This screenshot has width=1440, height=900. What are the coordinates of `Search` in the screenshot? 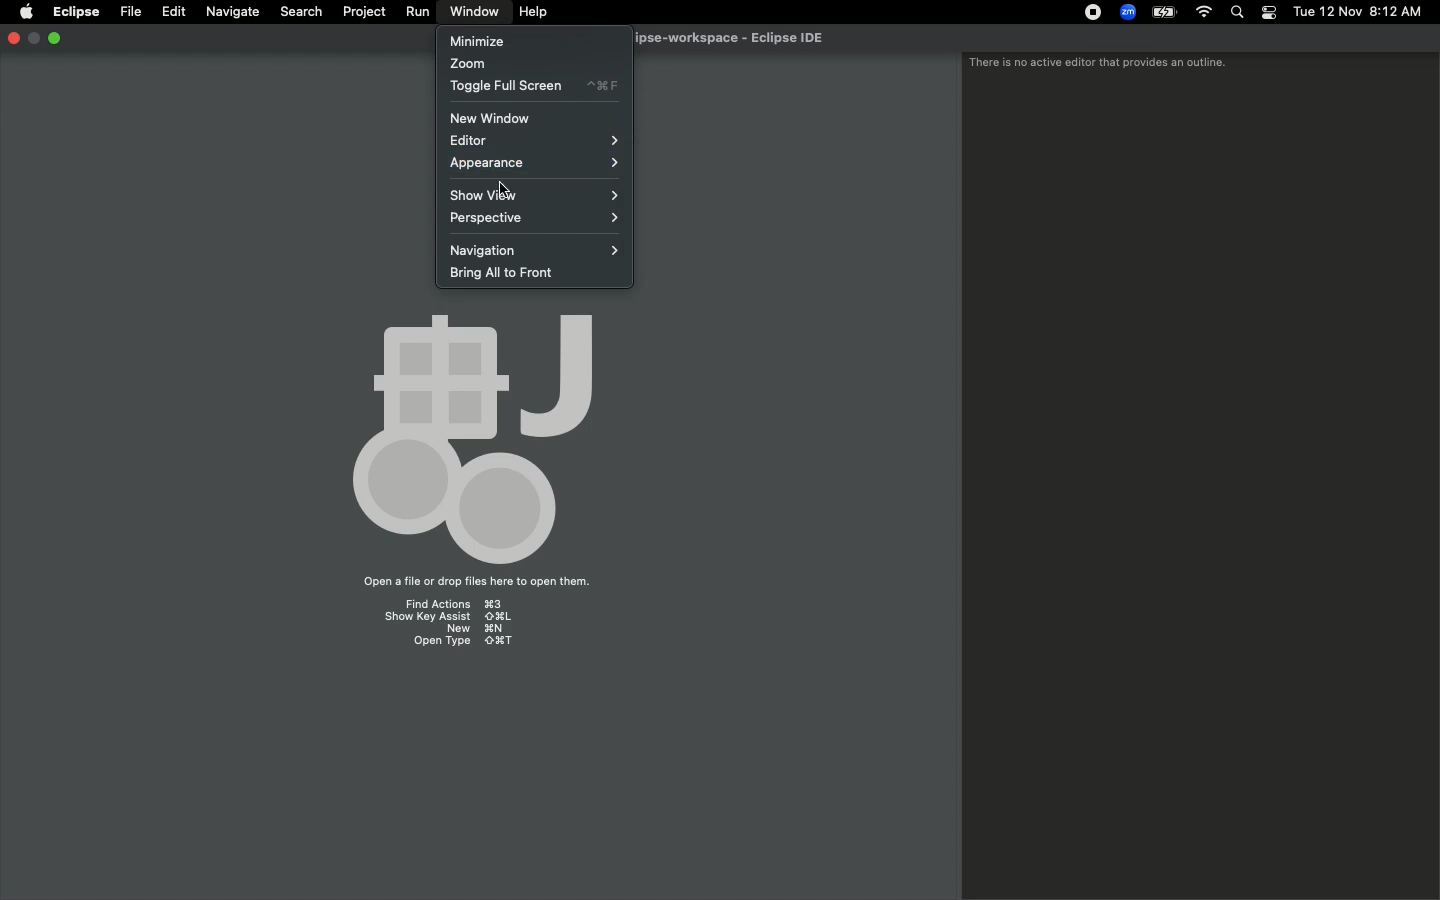 It's located at (300, 10).